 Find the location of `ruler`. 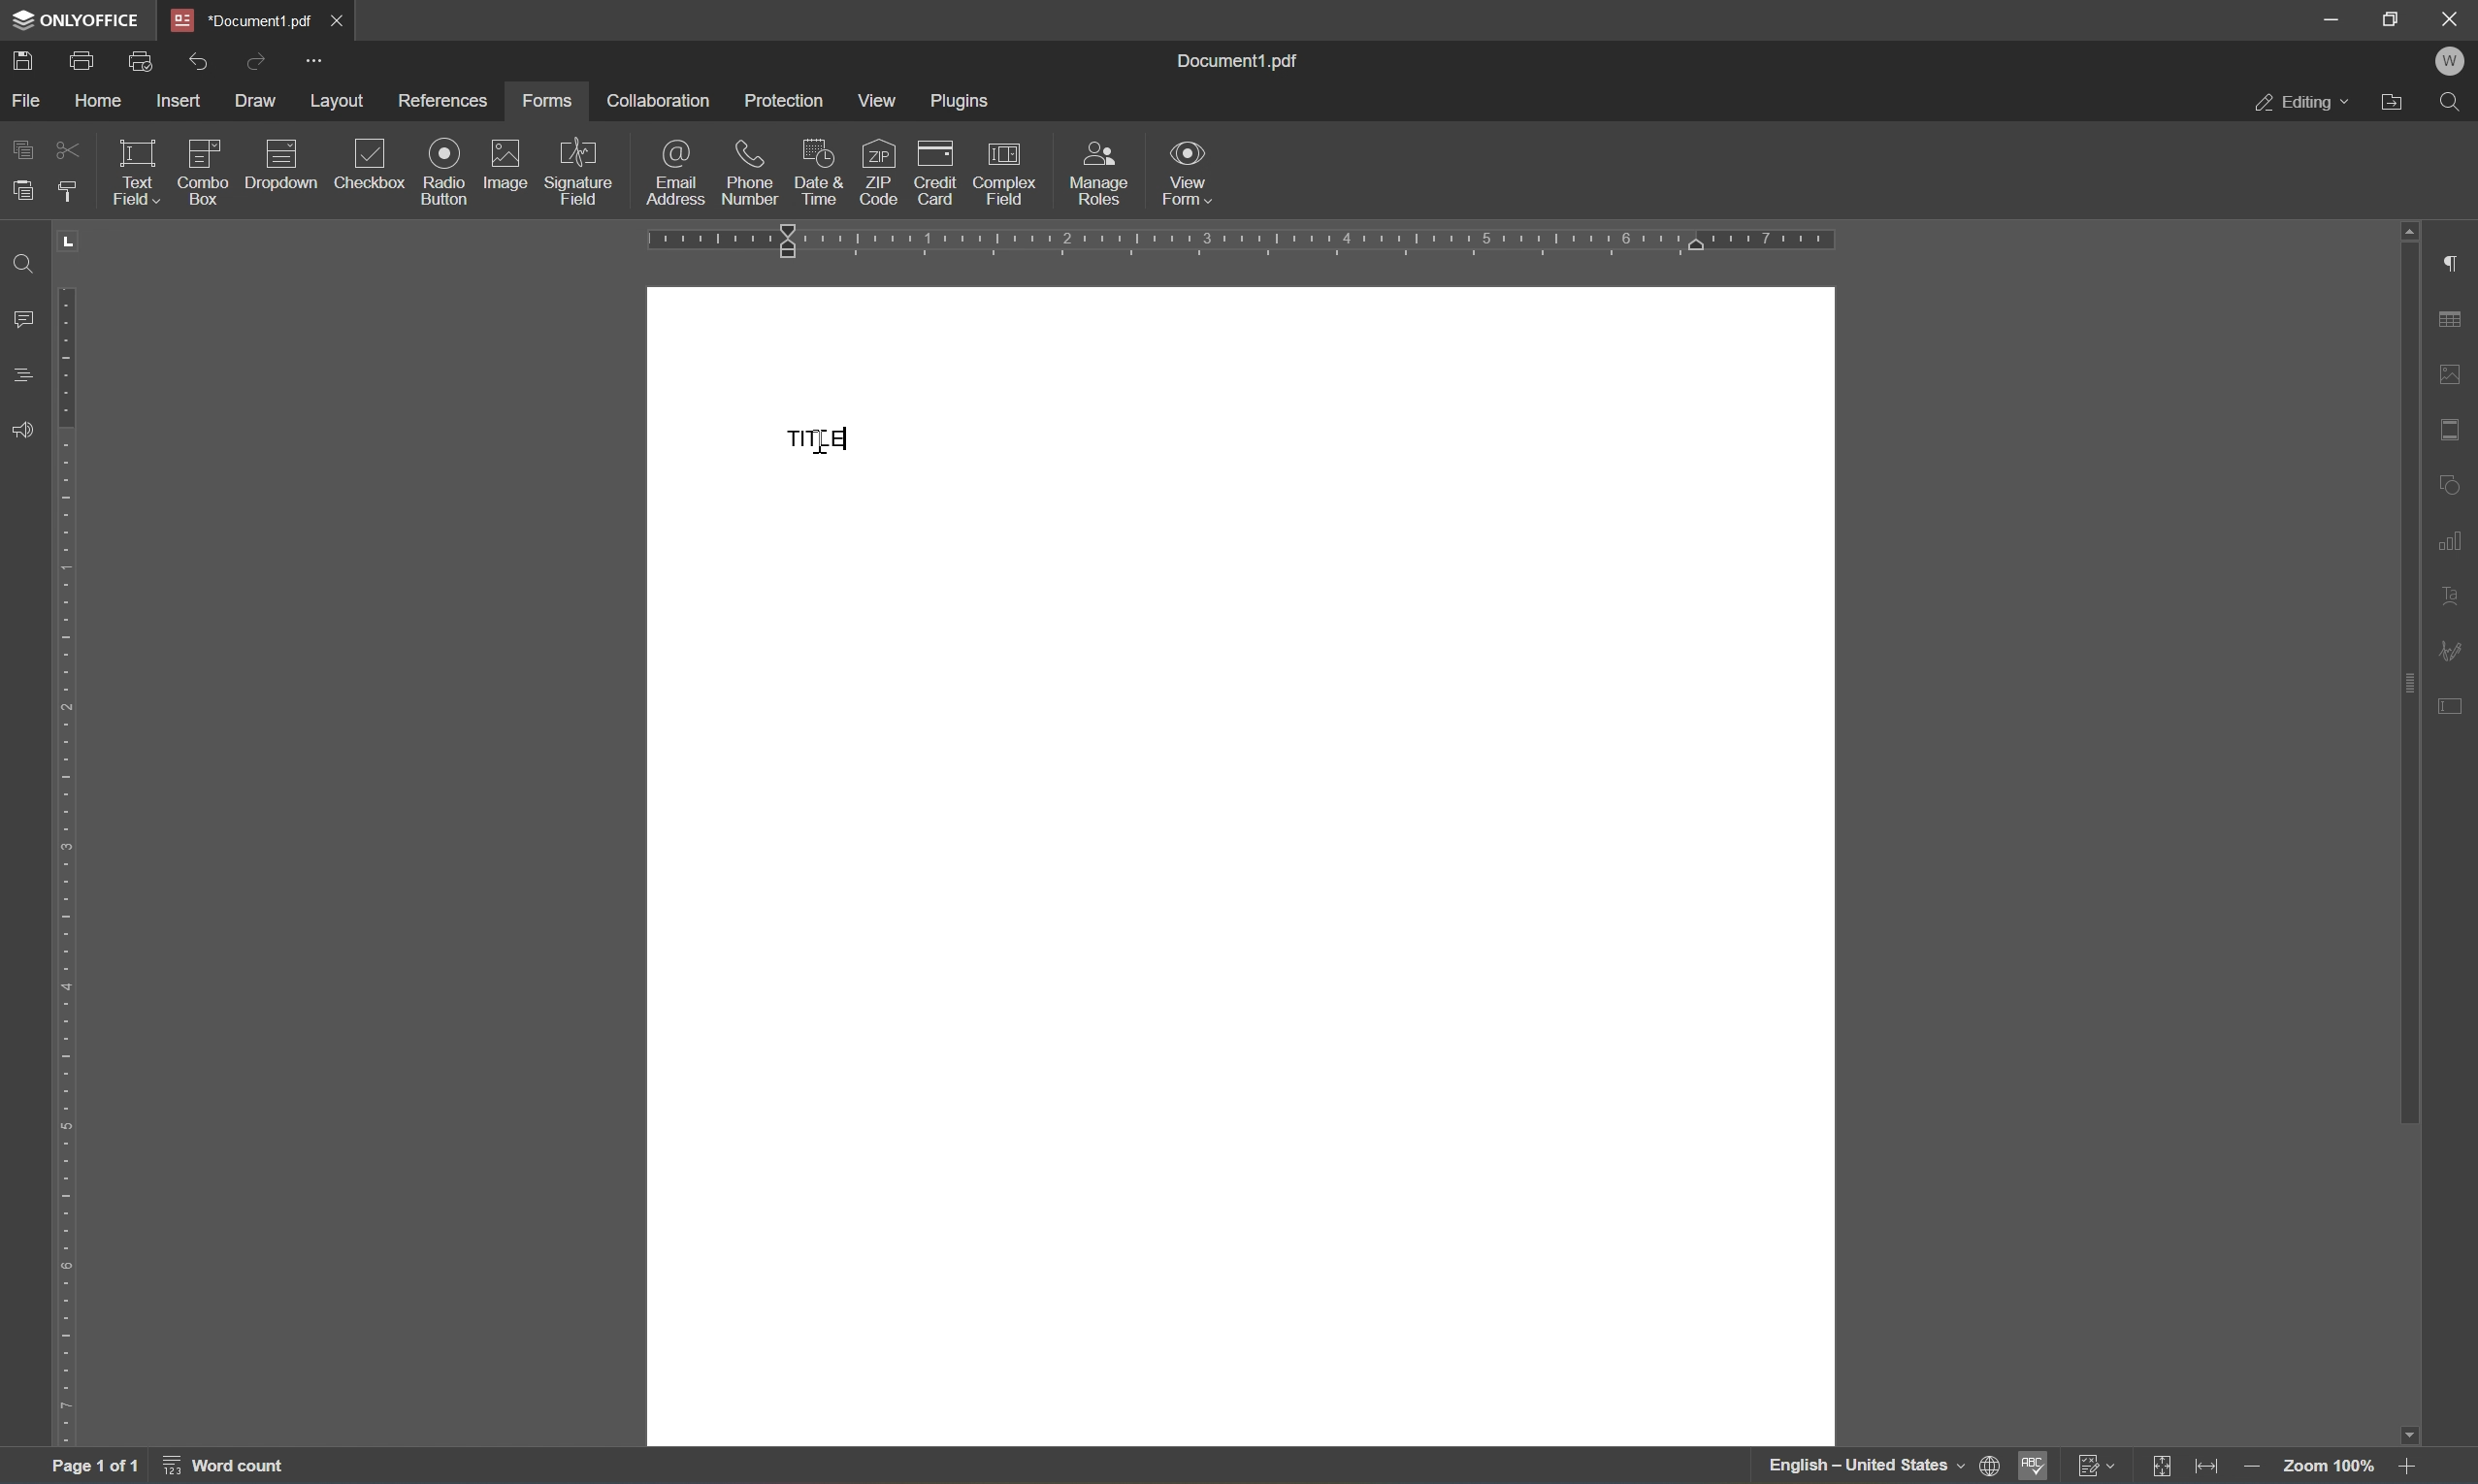

ruler is located at coordinates (1239, 240).